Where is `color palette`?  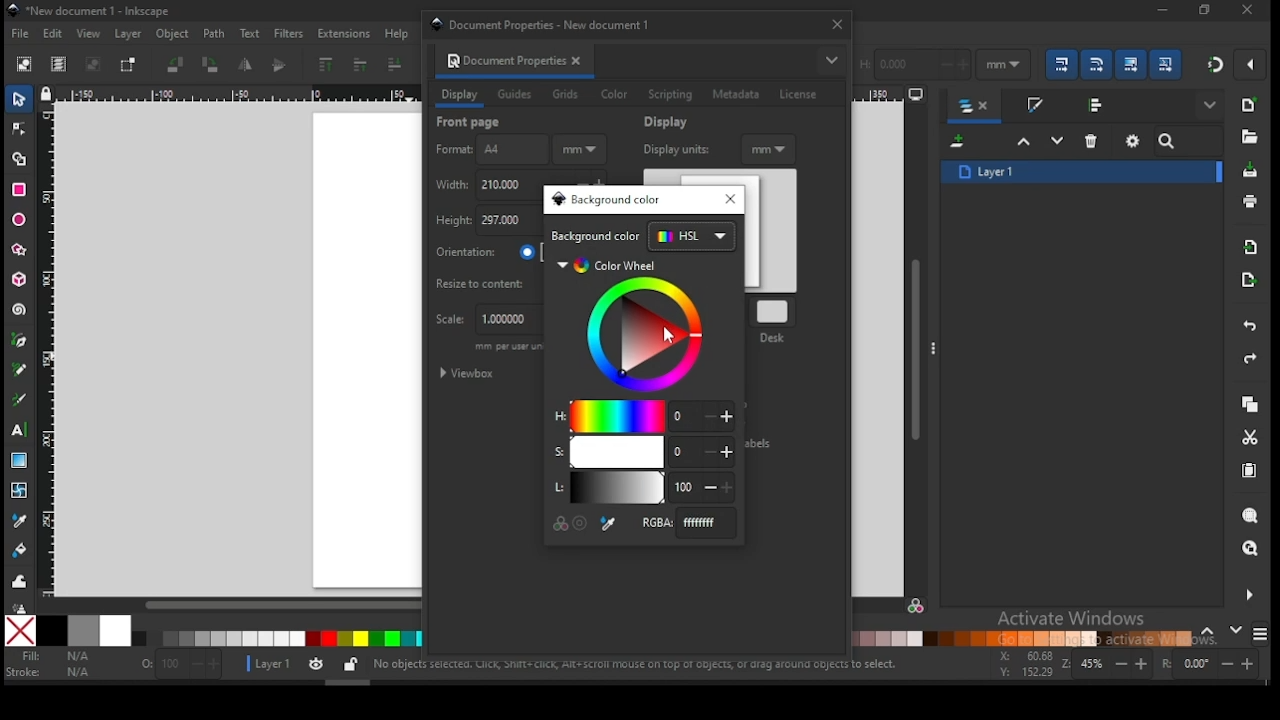
color palette is located at coordinates (277, 639).